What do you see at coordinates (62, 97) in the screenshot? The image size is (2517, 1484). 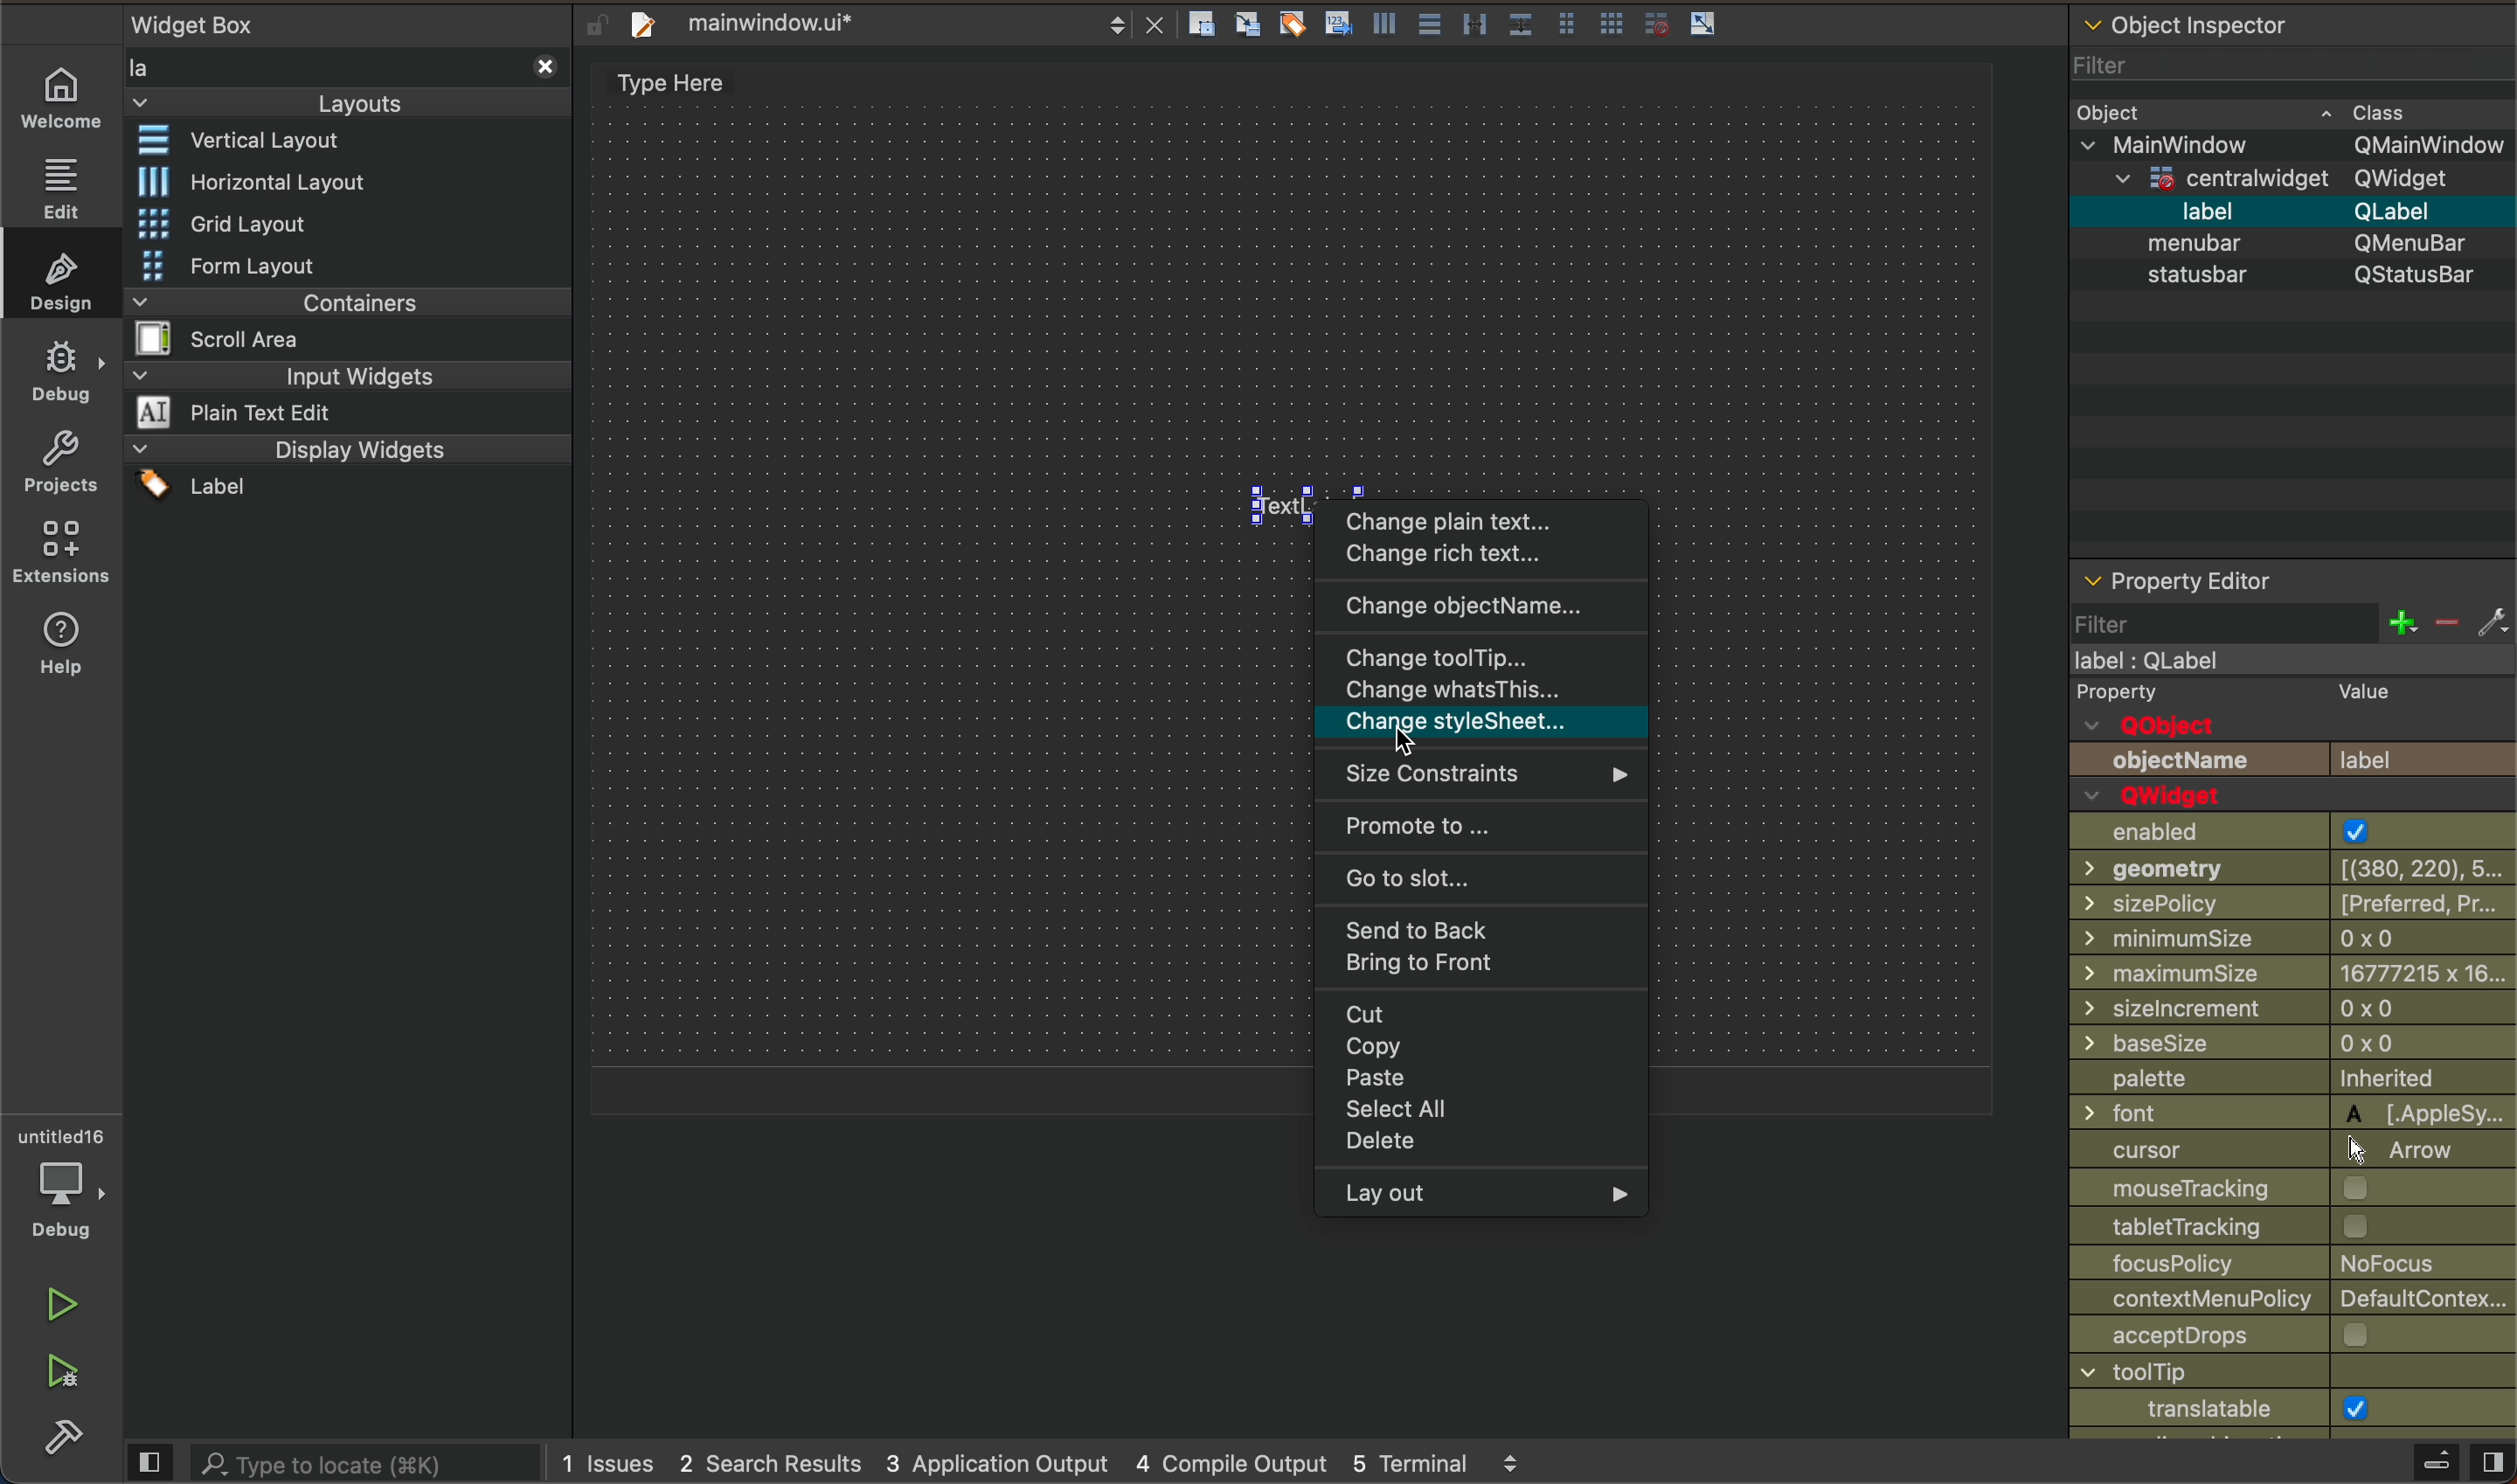 I see `welcome` at bounding box center [62, 97].